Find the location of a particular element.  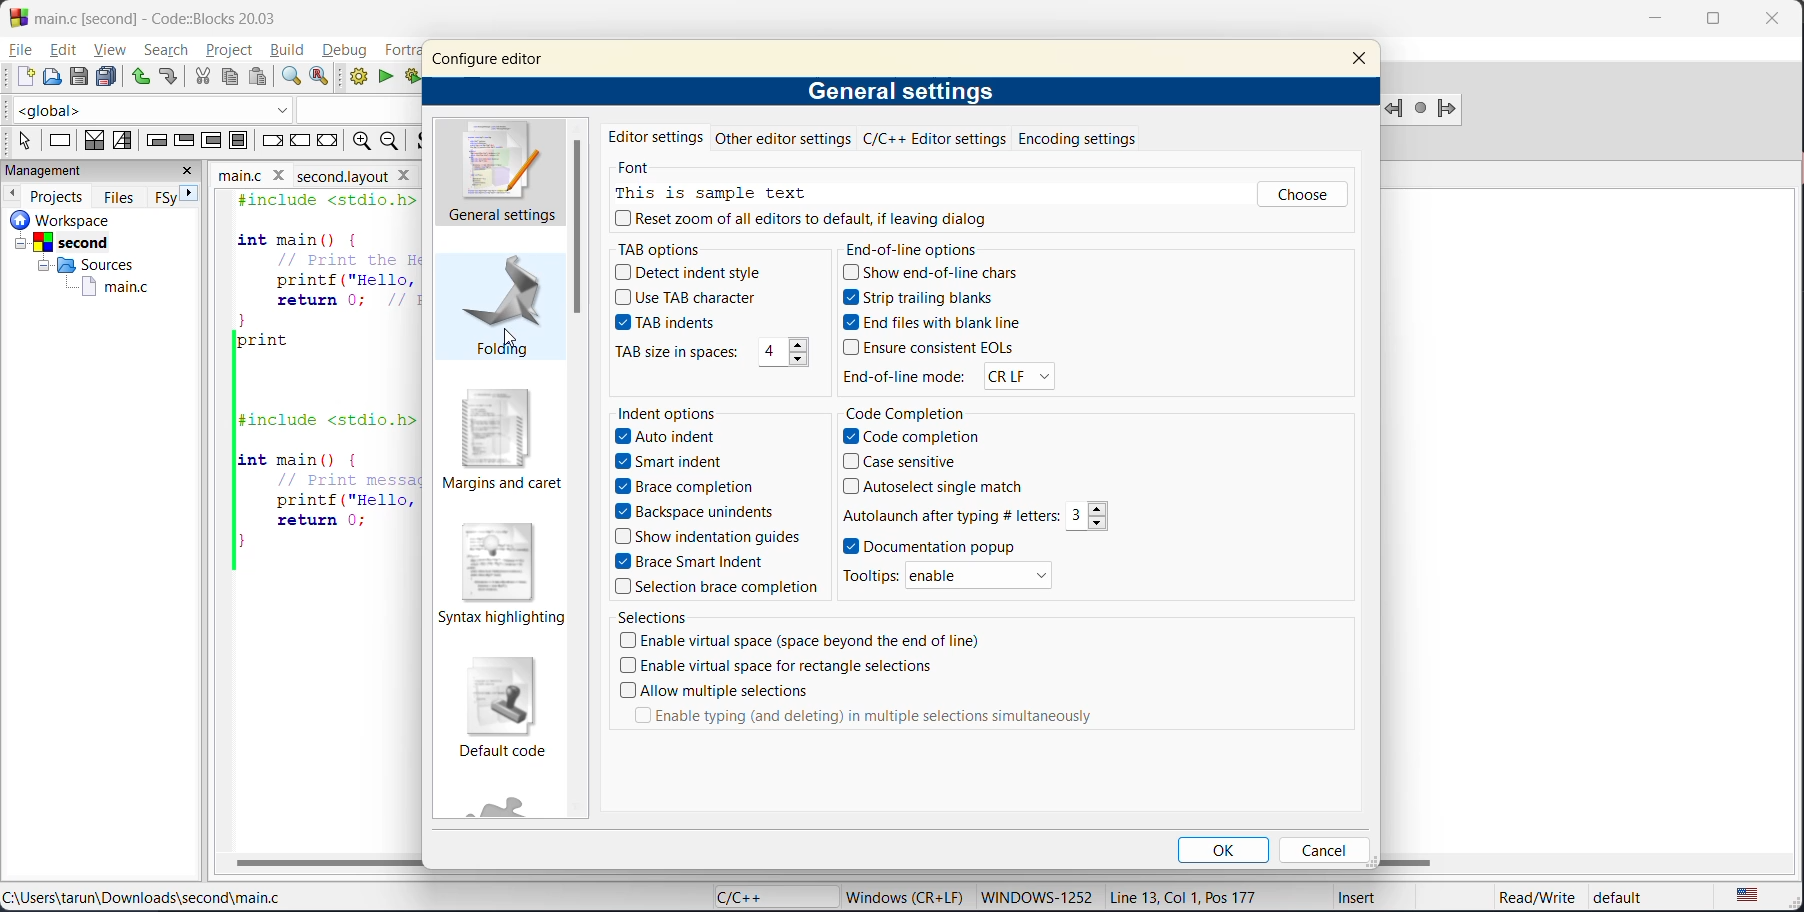

Show end-of-line chars is located at coordinates (940, 274).